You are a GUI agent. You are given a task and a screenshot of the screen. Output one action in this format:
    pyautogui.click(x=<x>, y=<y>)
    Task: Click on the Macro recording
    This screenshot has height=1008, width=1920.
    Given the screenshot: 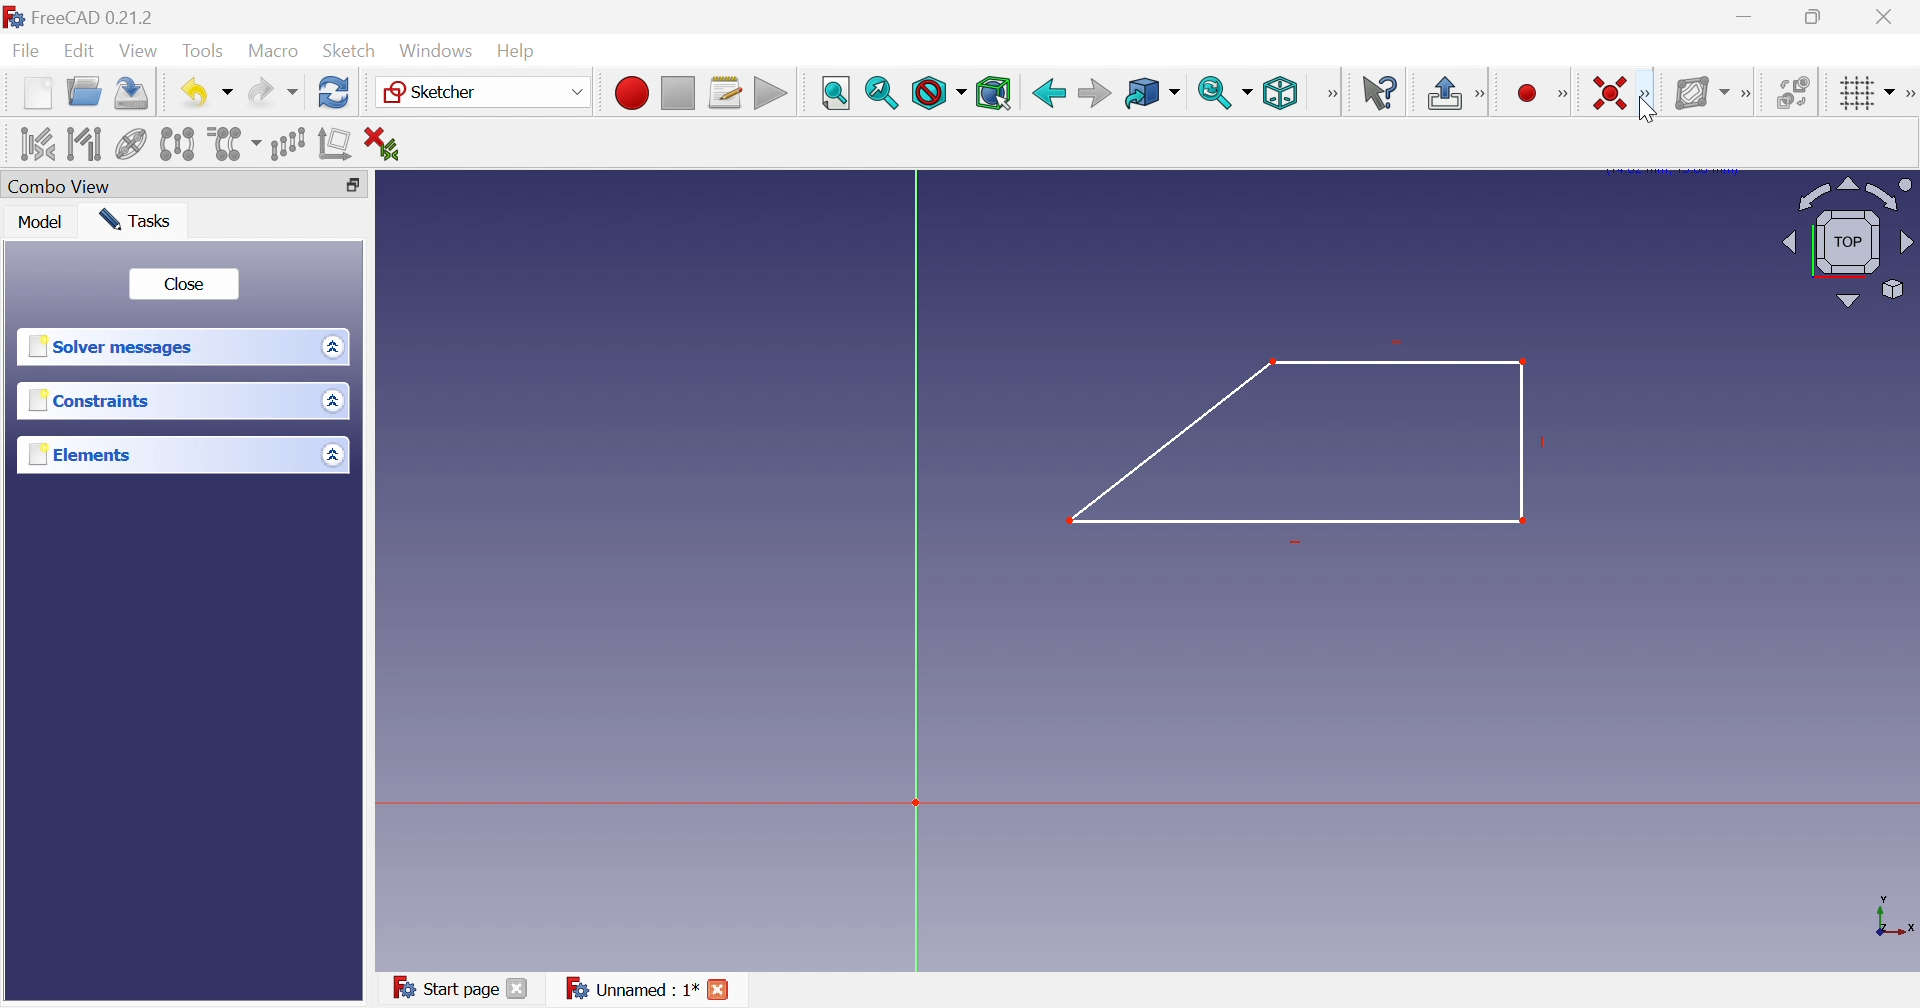 What is the action you would take?
    pyautogui.click(x=629, y=91)
    